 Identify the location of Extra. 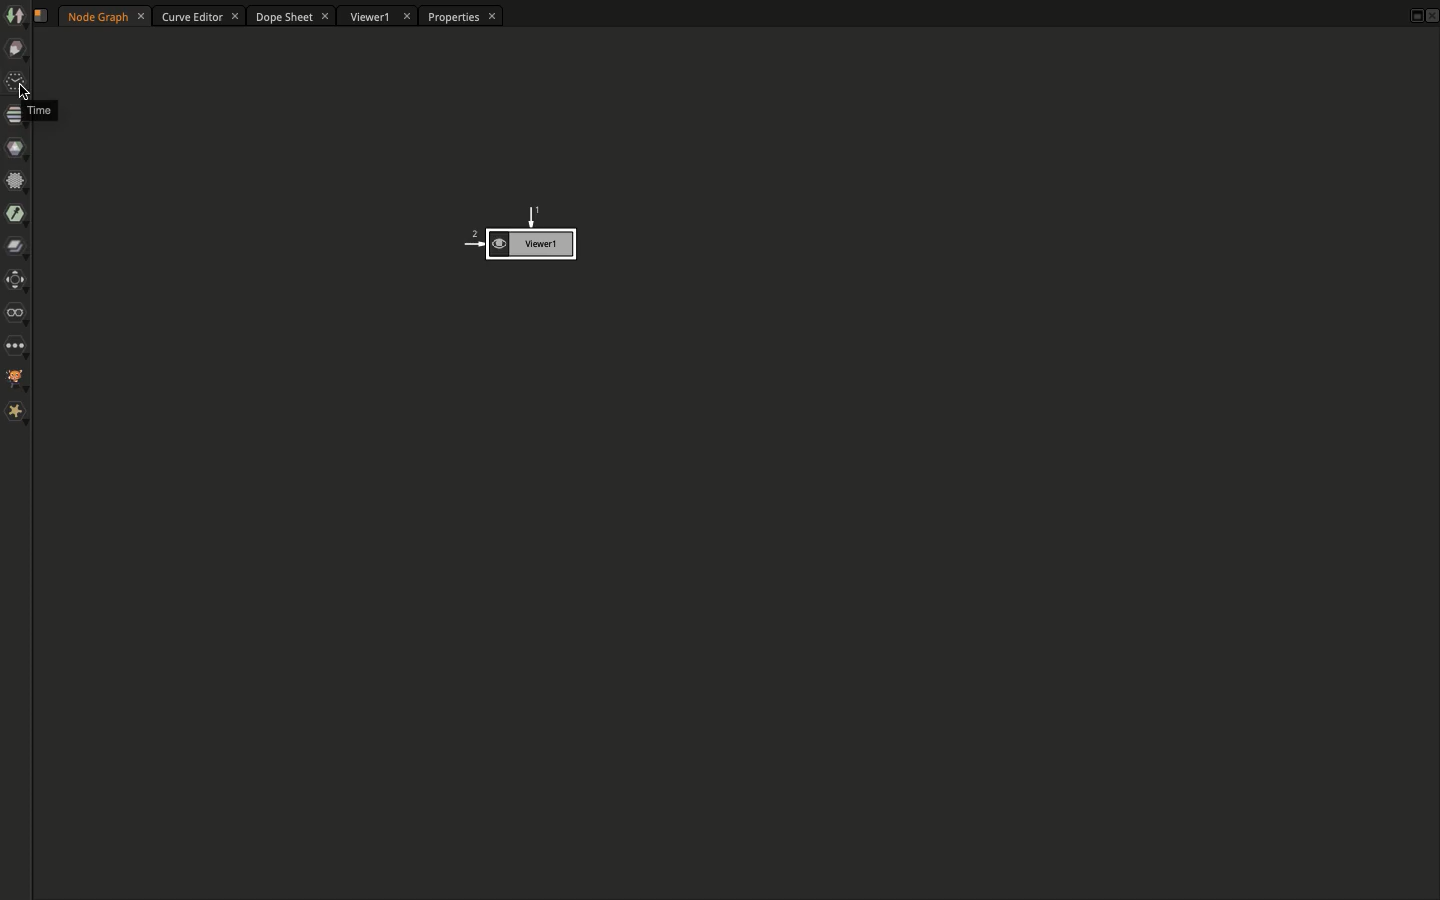
(16, 412).